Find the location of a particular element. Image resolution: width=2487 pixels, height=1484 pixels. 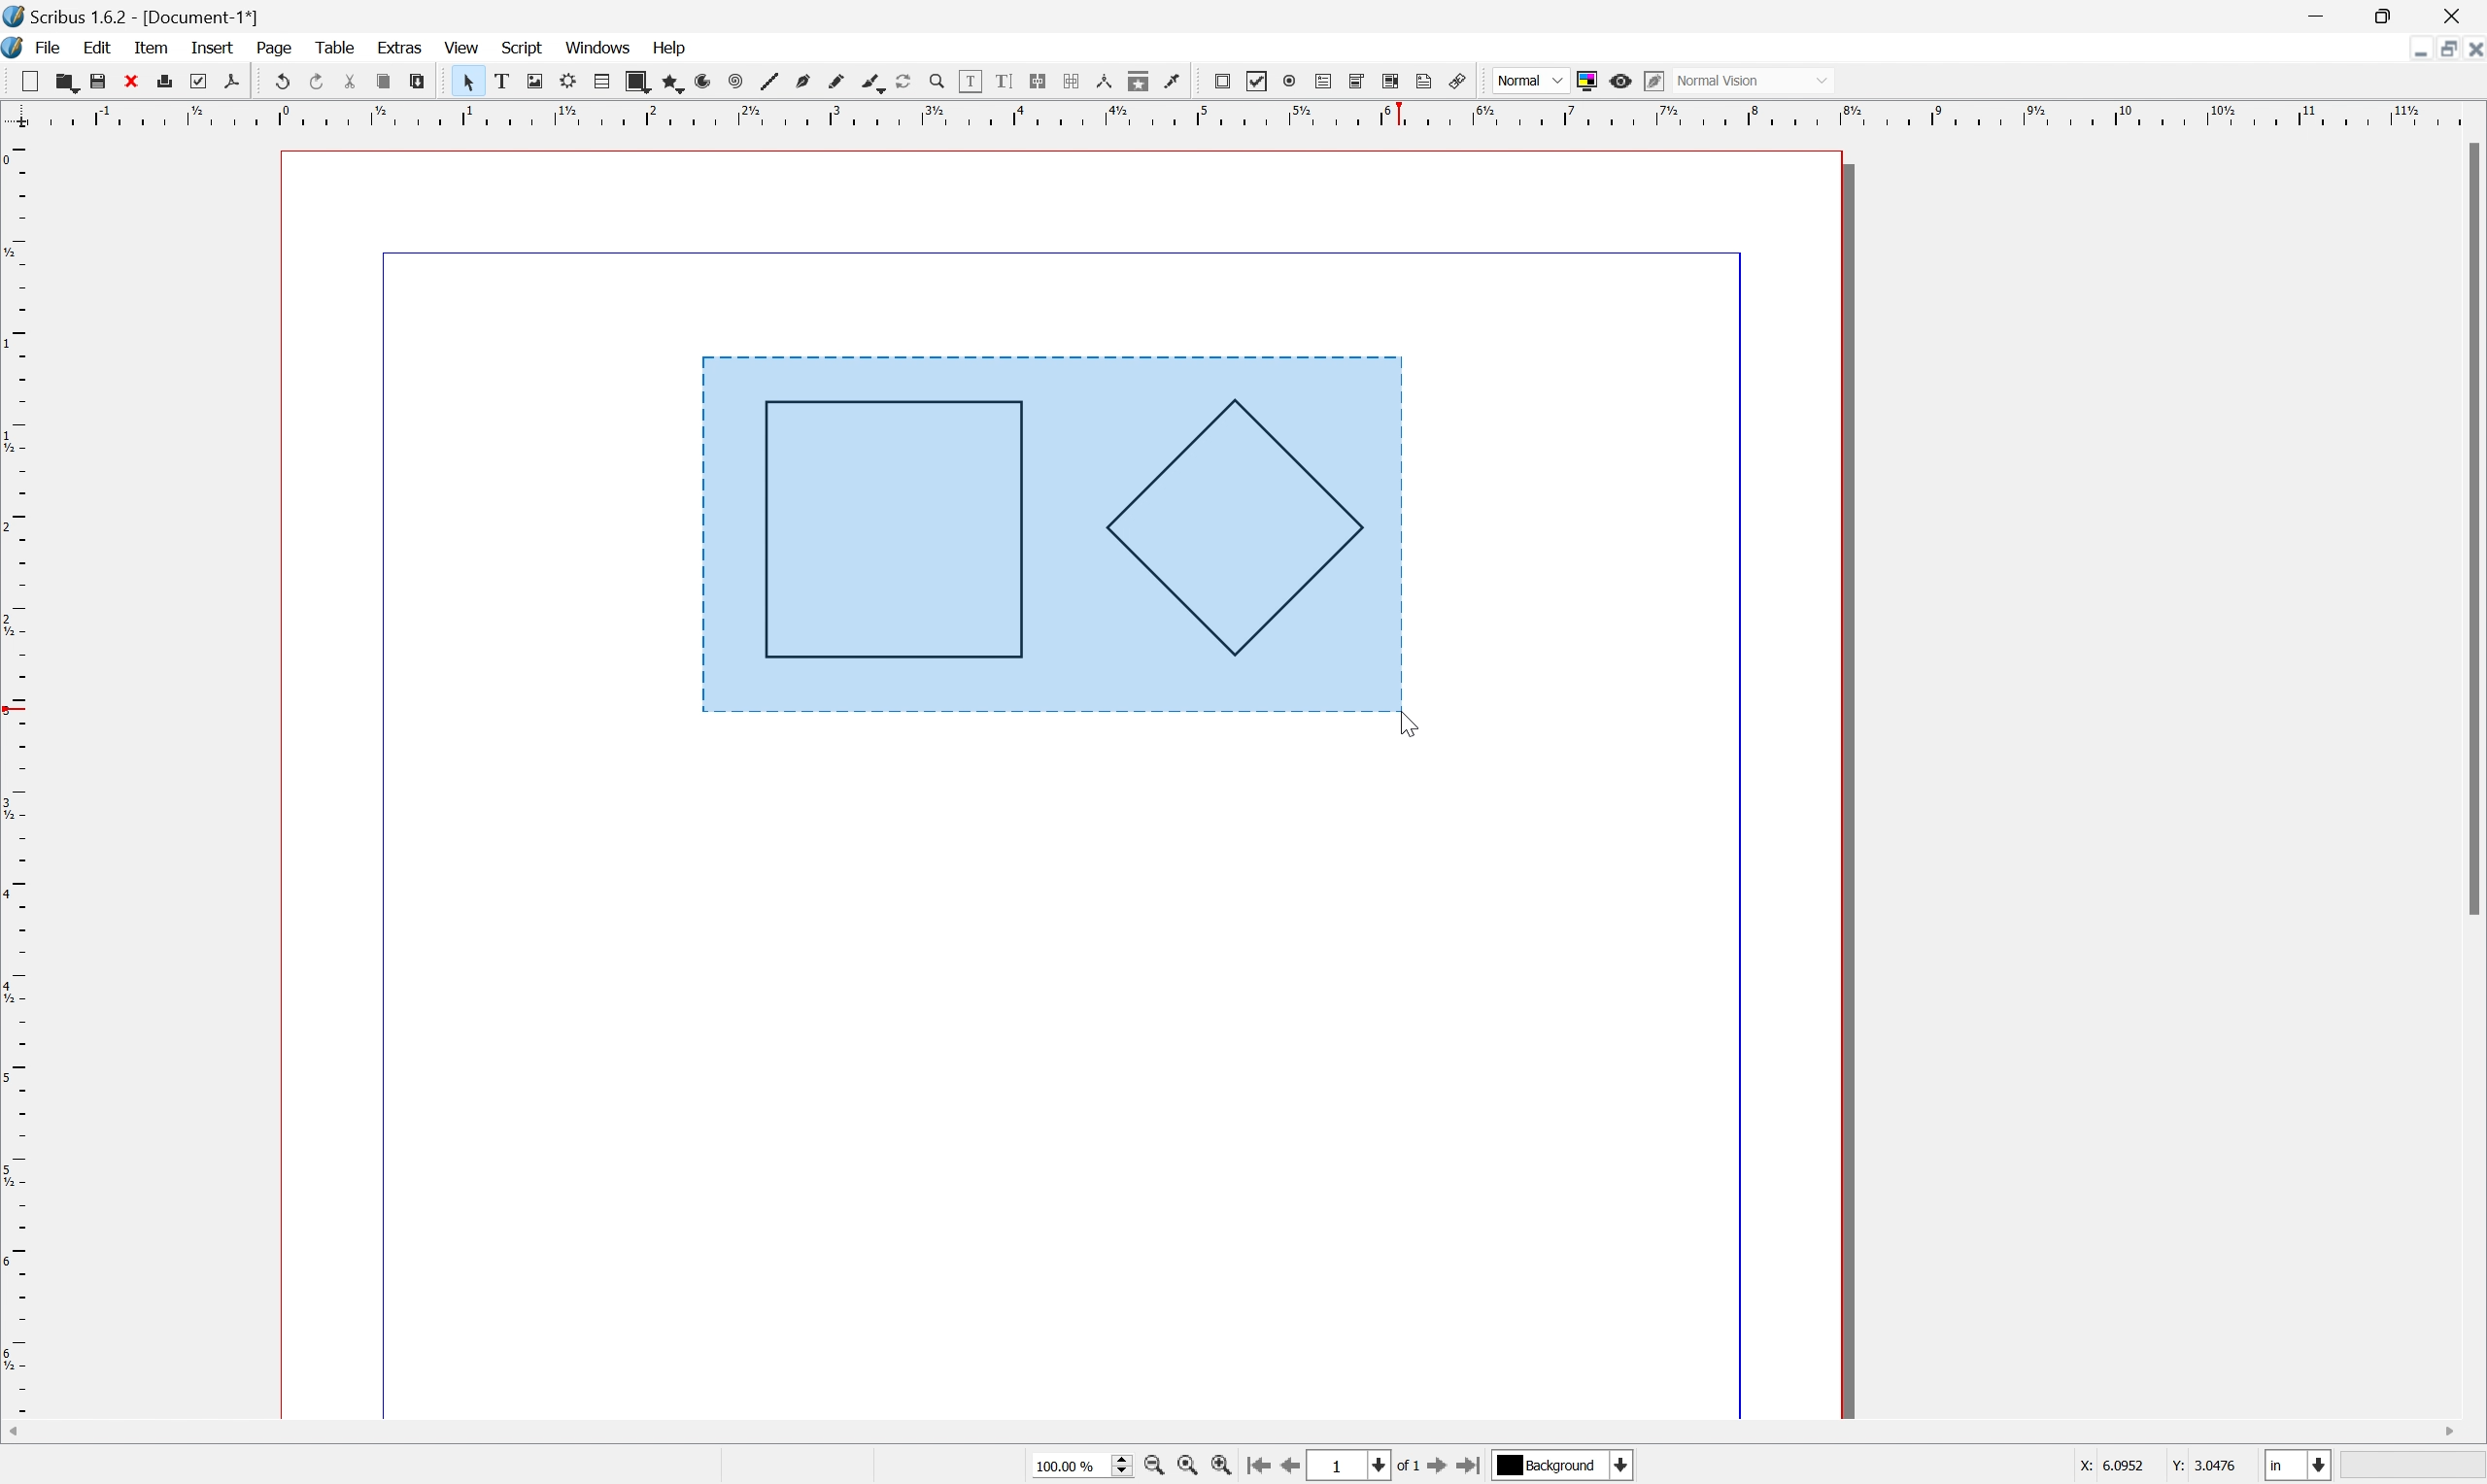

Go to next page is located at coordinates (1432, 1468).